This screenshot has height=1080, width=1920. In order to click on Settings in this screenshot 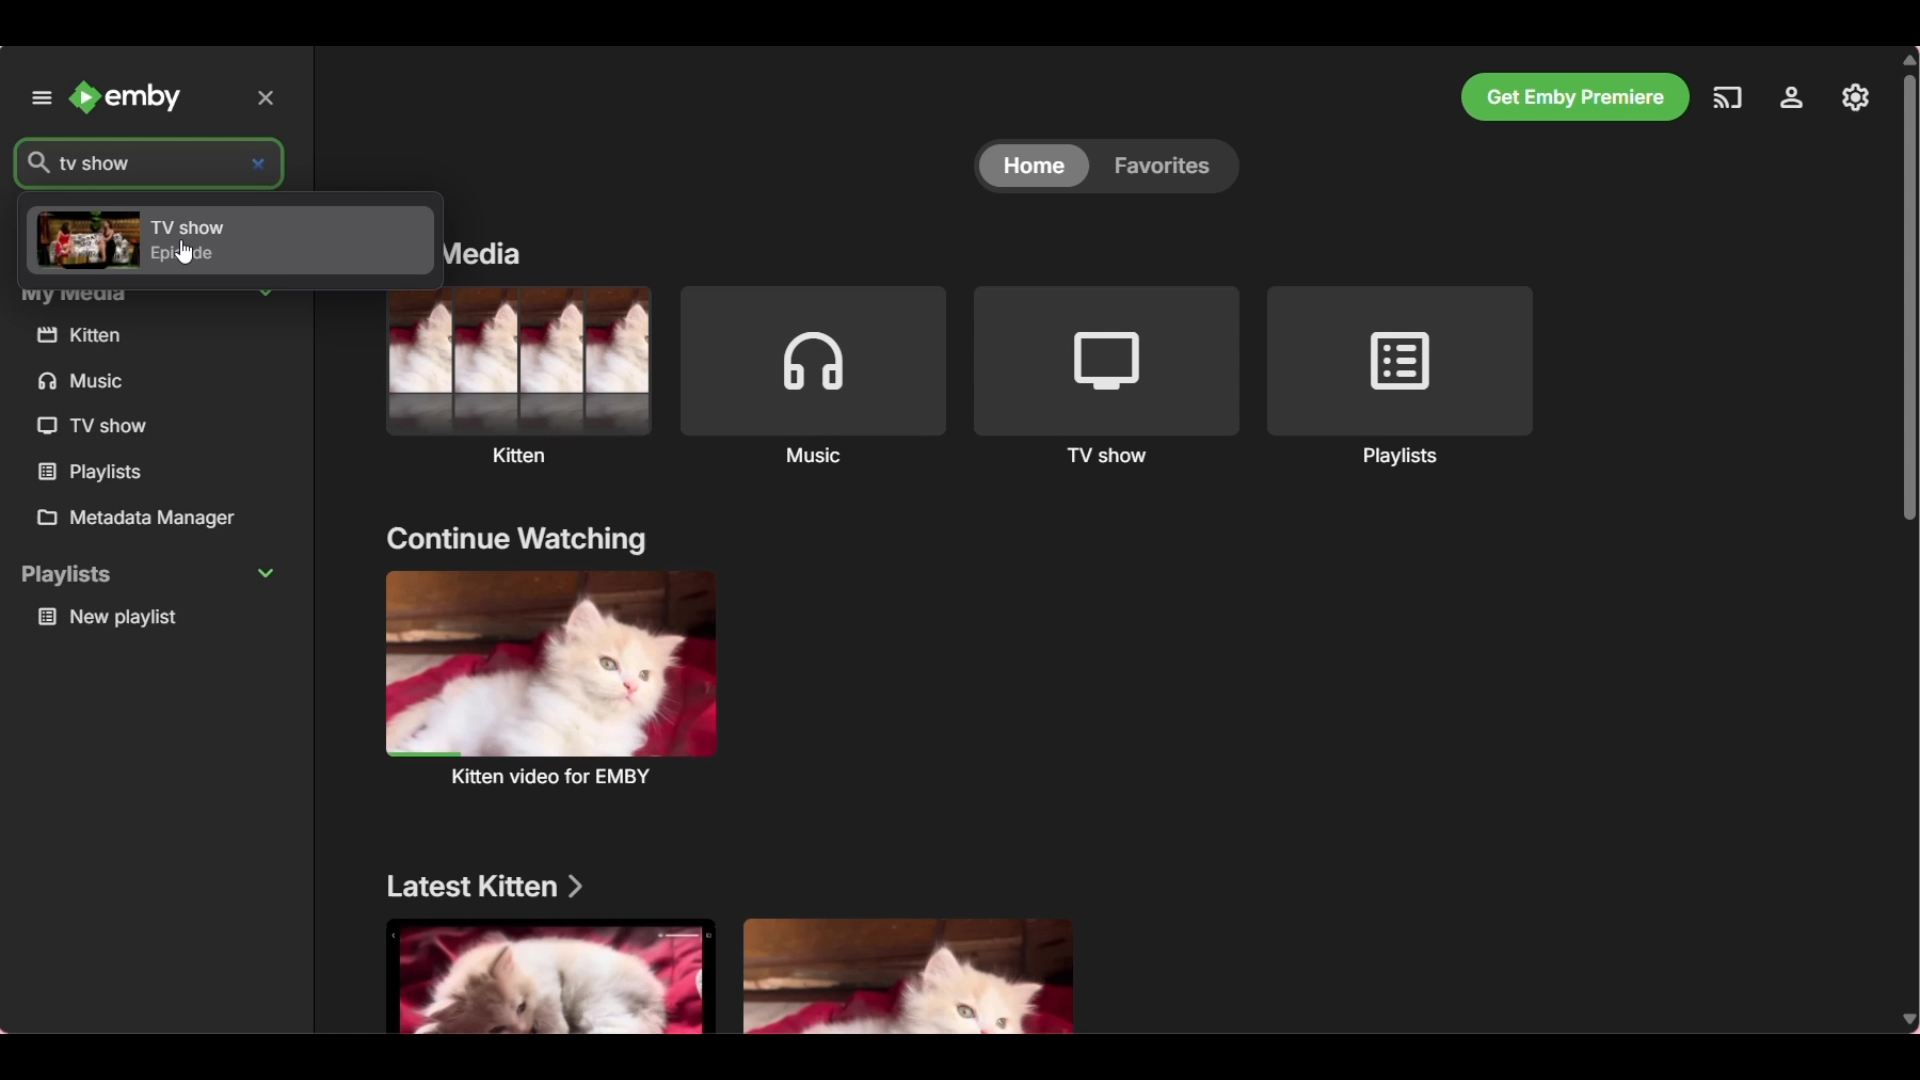, I will do `click(1856, 95)`.